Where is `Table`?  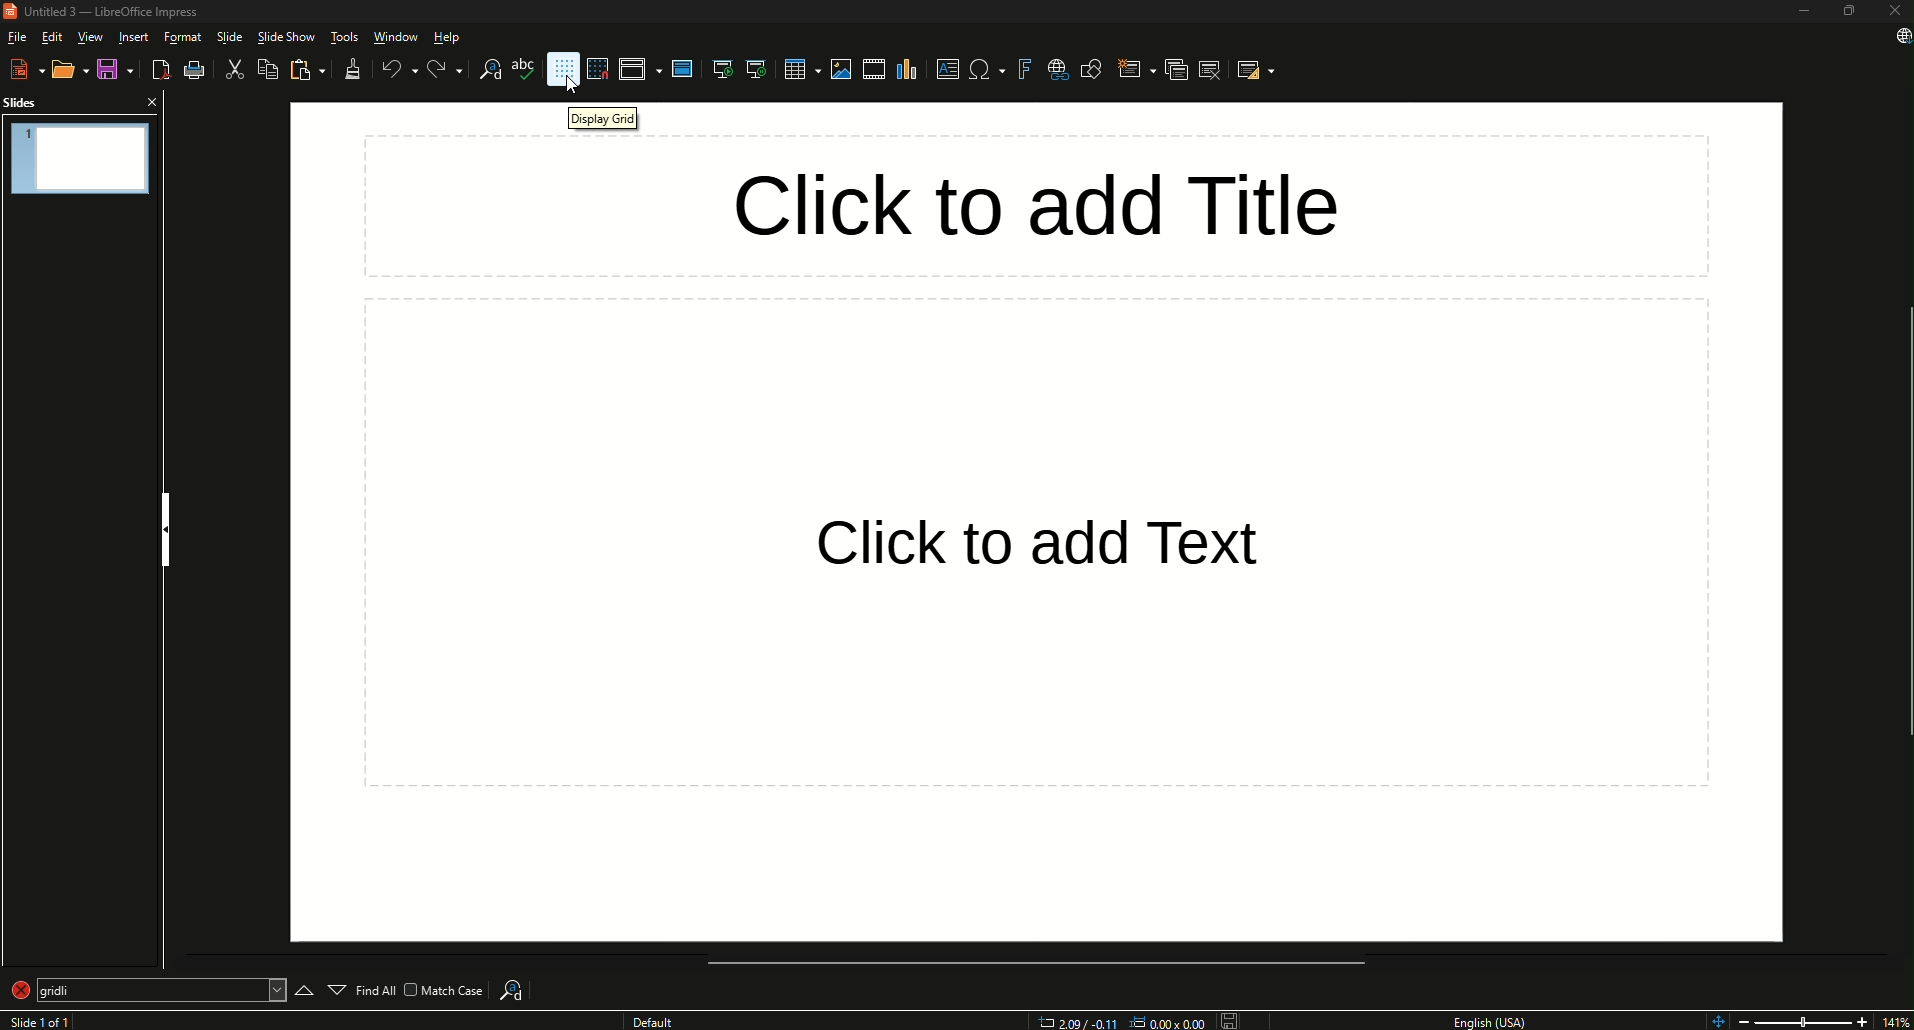
Table is located at coordinates (794, 69).